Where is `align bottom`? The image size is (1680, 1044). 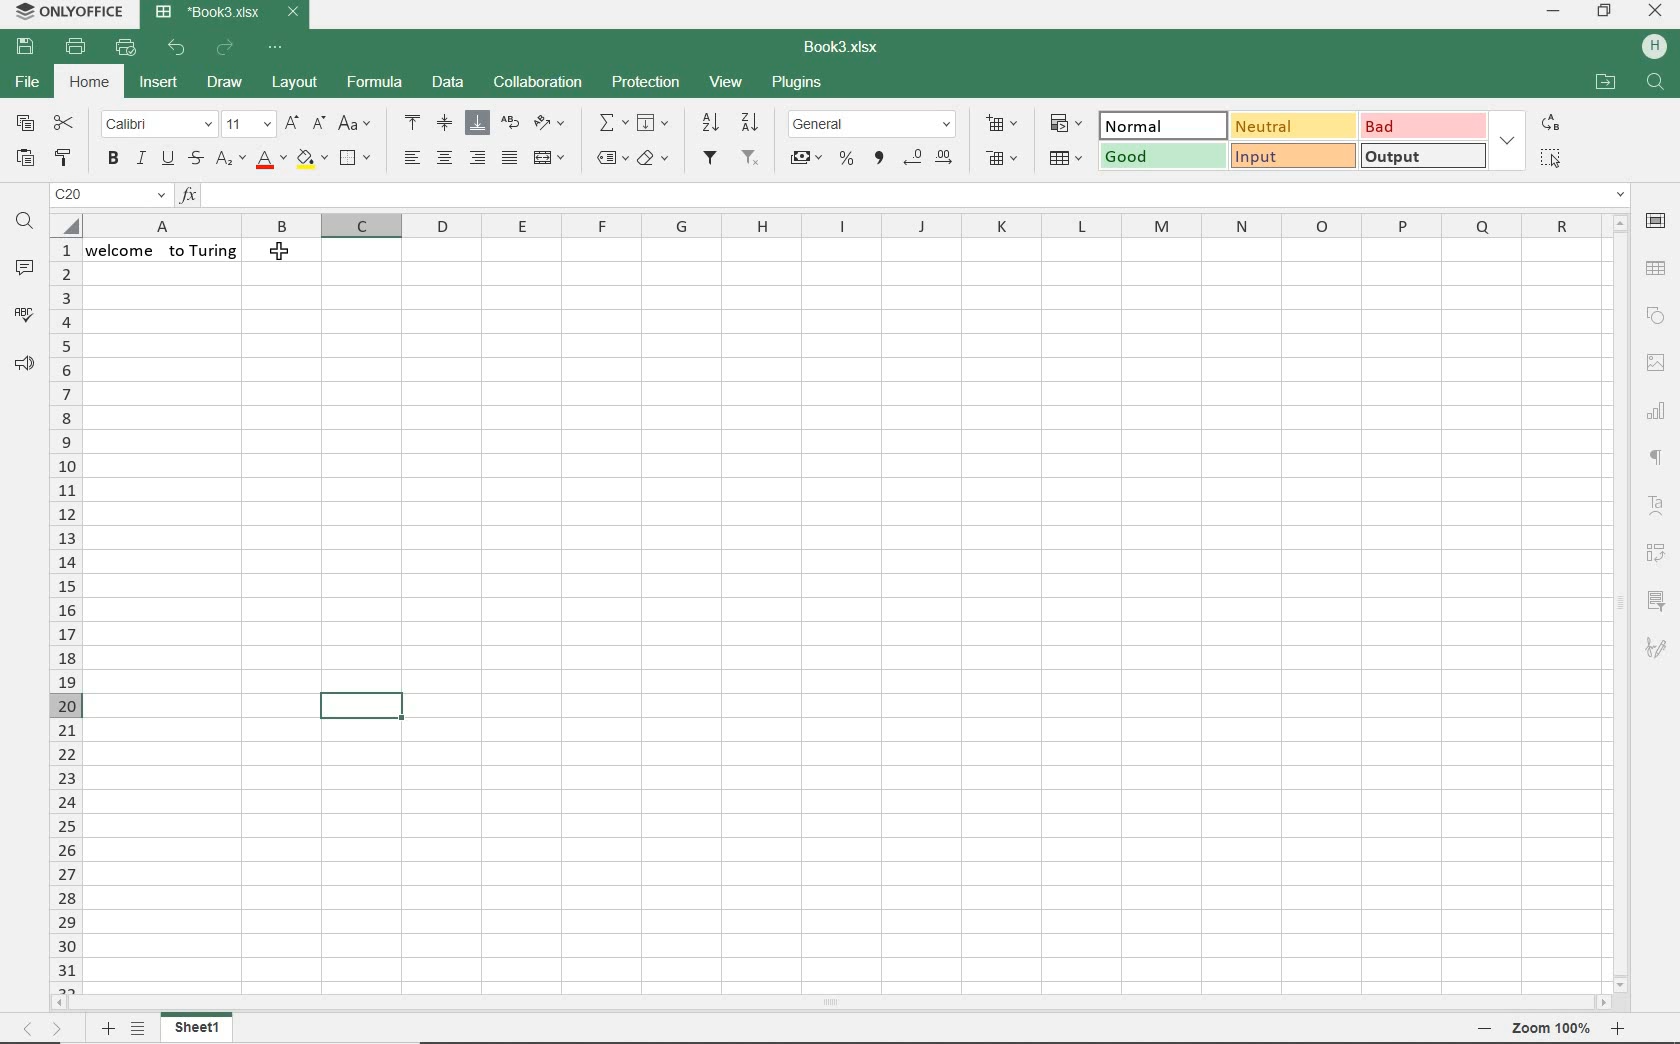 align bottom is located at coordinates (476, 122).